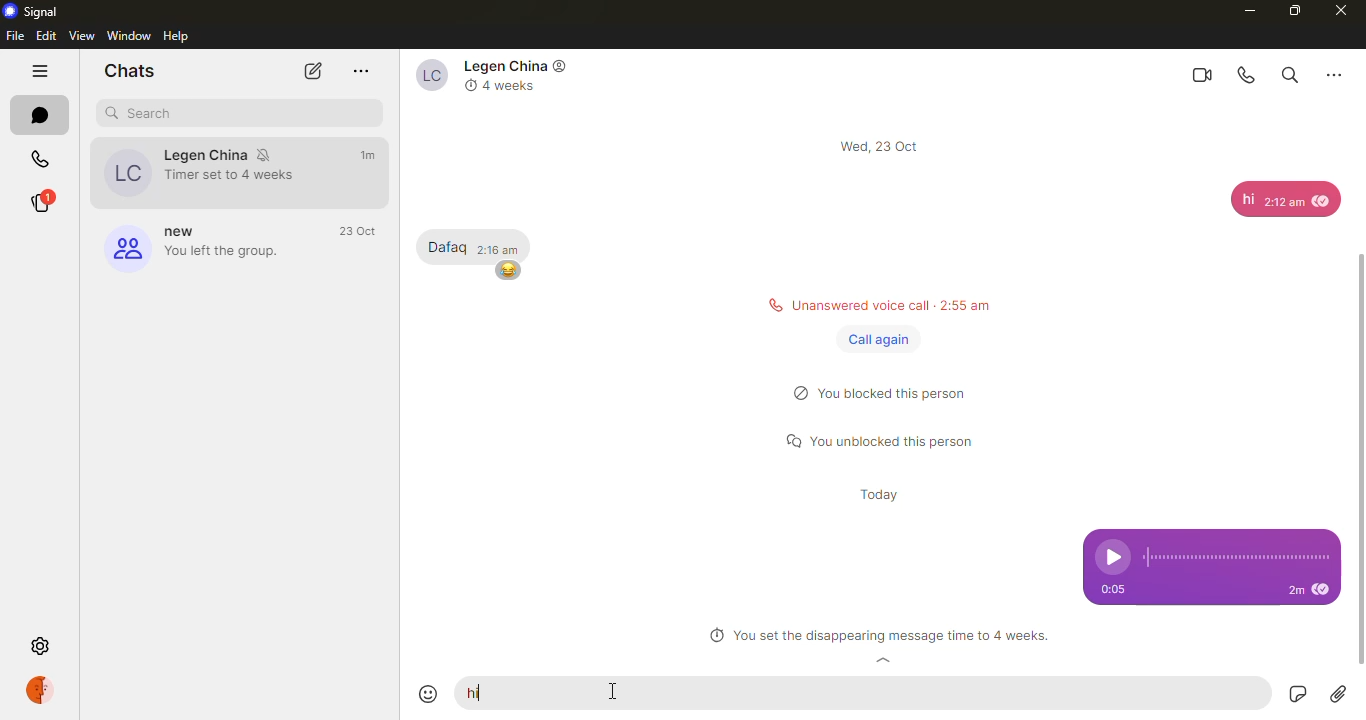  I want to click on window, so click(130, 35).